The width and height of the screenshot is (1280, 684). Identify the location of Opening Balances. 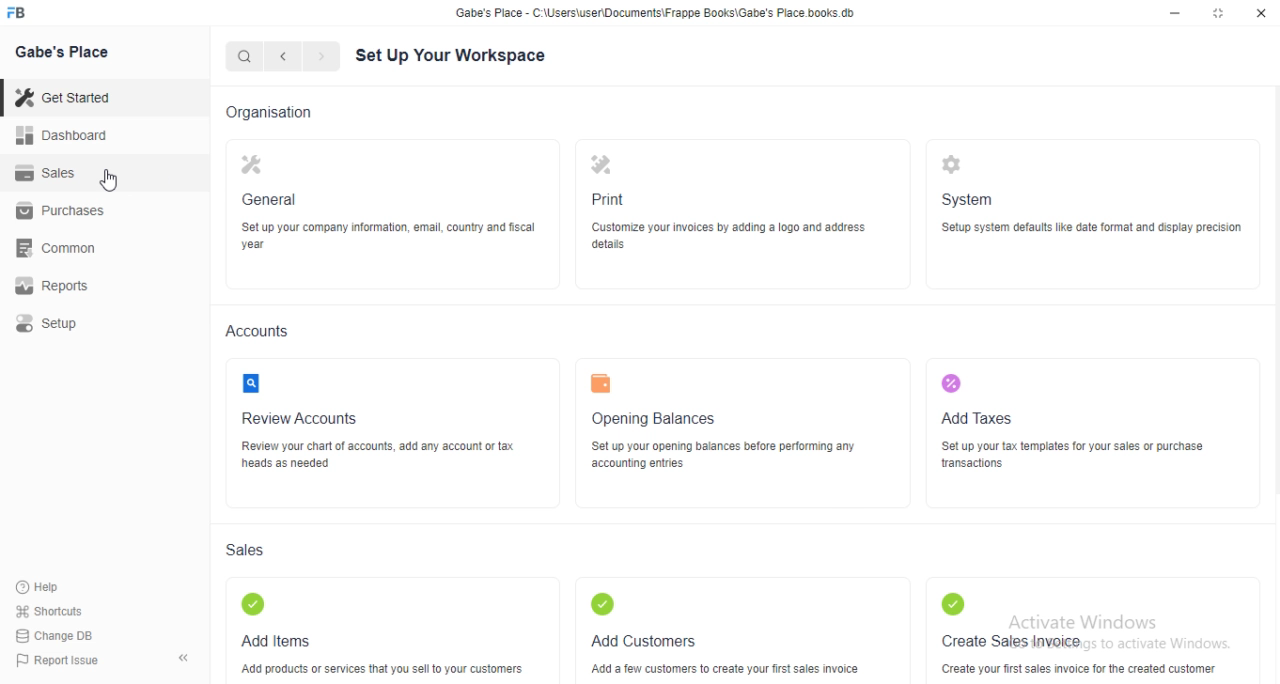
(653, 419).